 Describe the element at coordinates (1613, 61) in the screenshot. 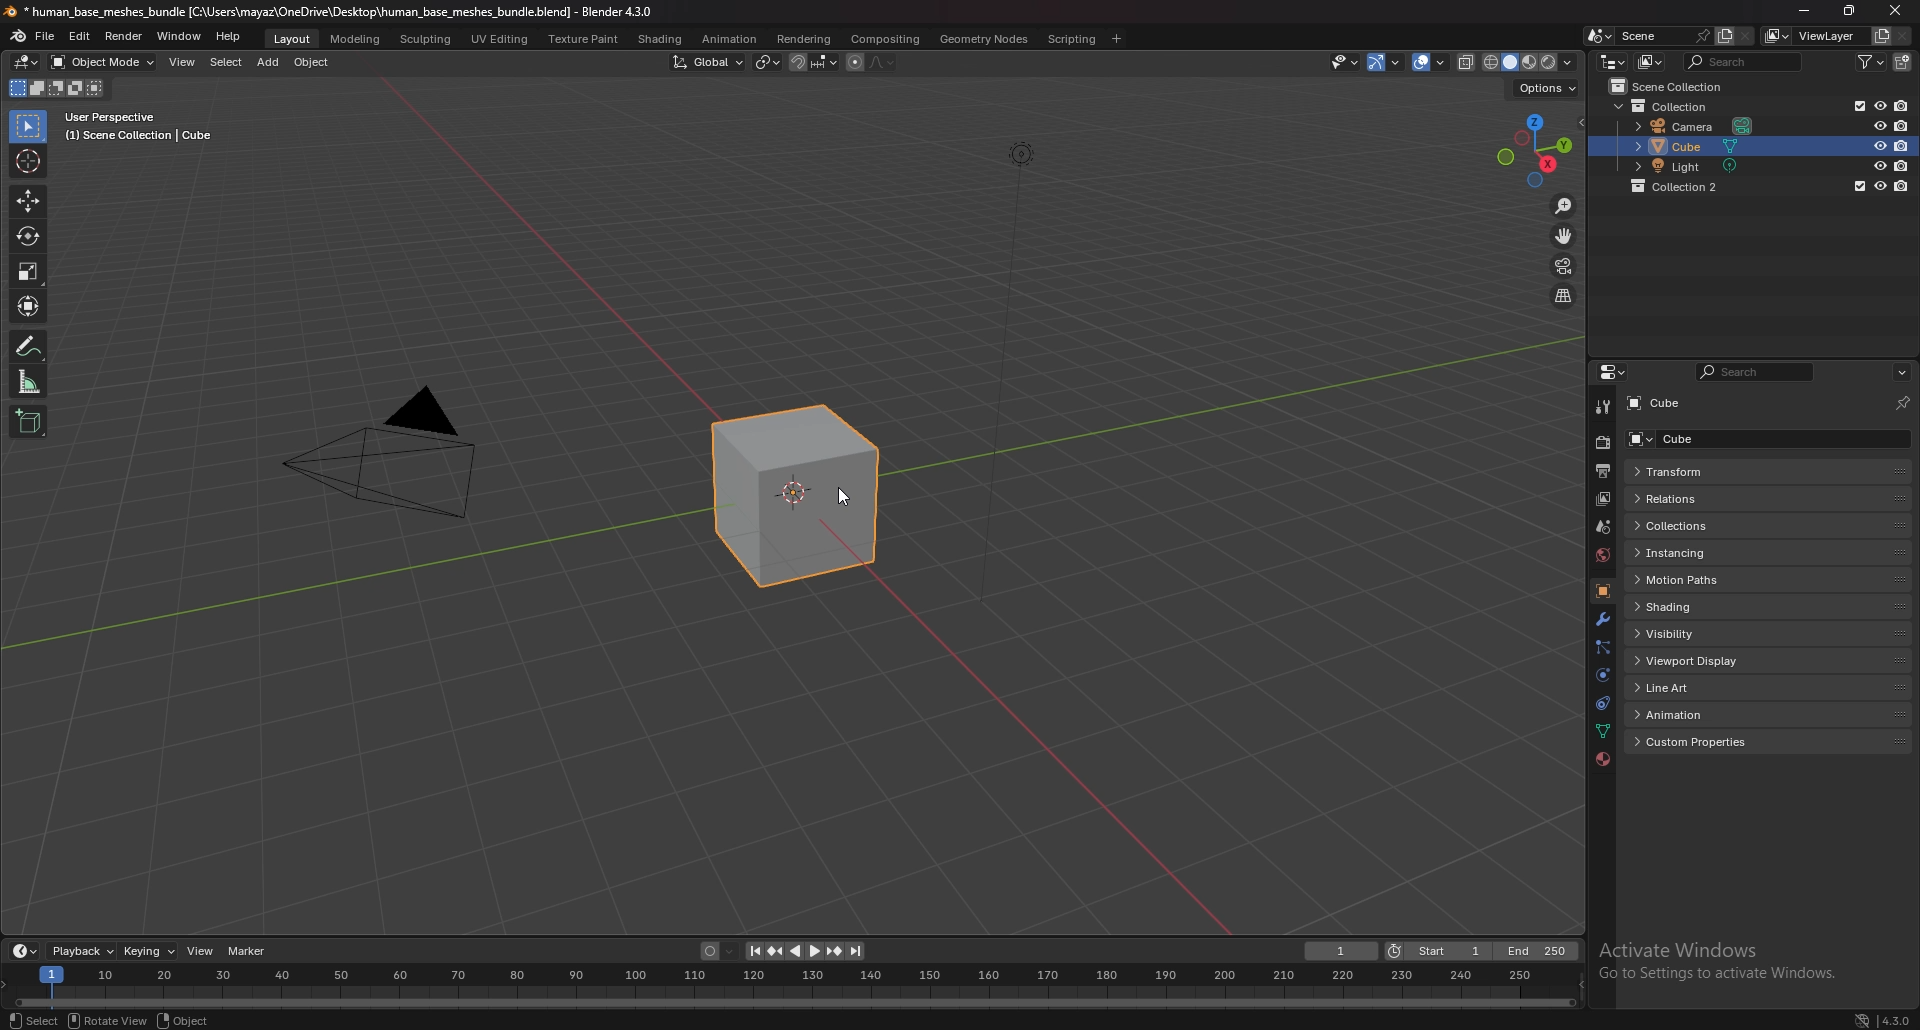

I see `editor type` at that location.